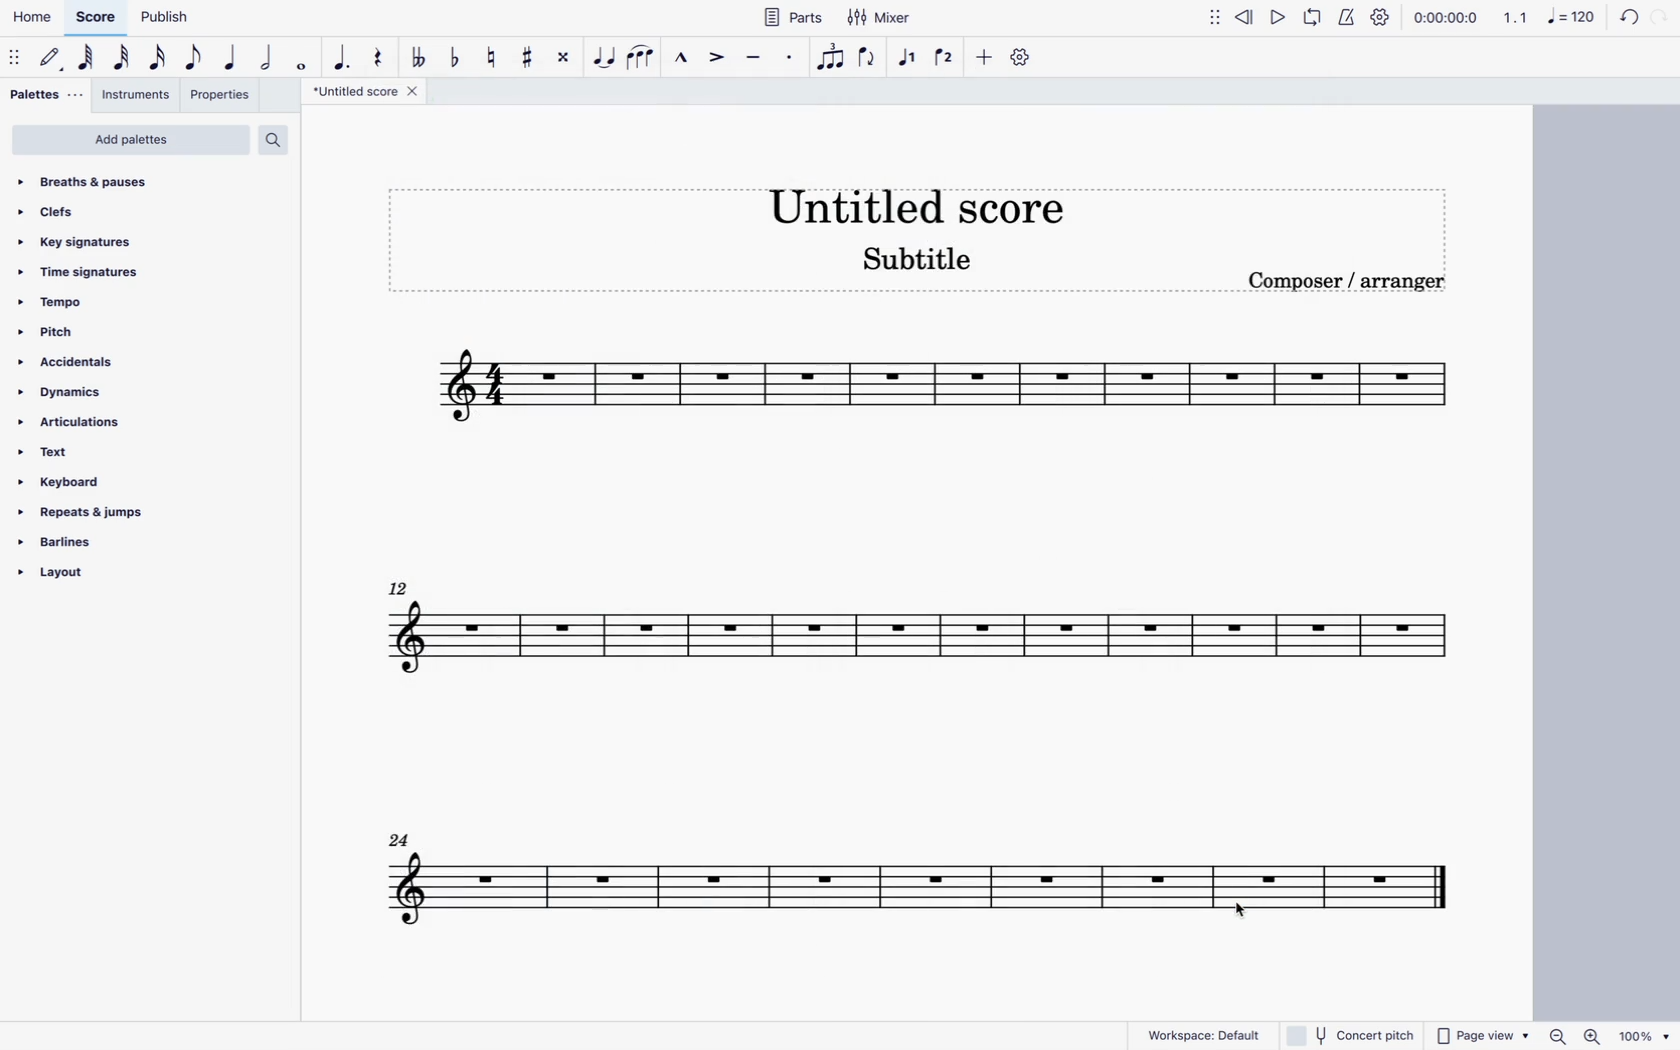 The image size is (1680, 1050). What do you see at coordinates (78, 241) in the screenshot?
I see `key signatures` at bounding box center [78, 241].